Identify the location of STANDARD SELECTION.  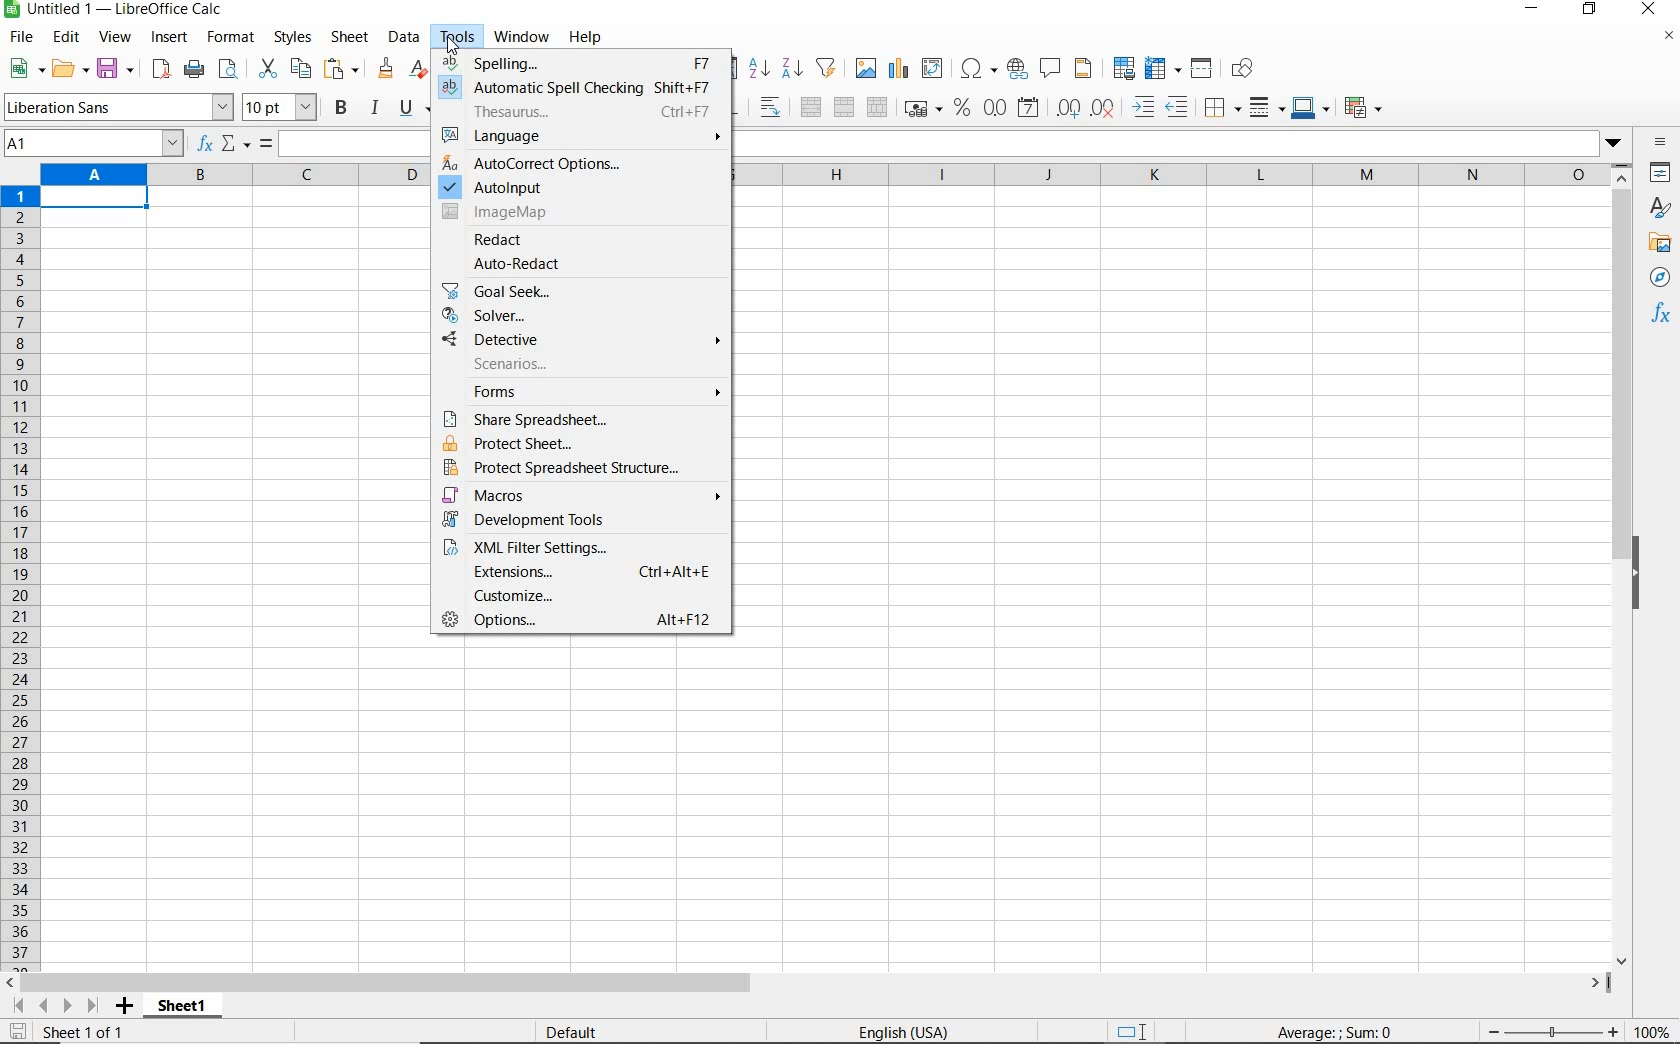
(1135, 1031).